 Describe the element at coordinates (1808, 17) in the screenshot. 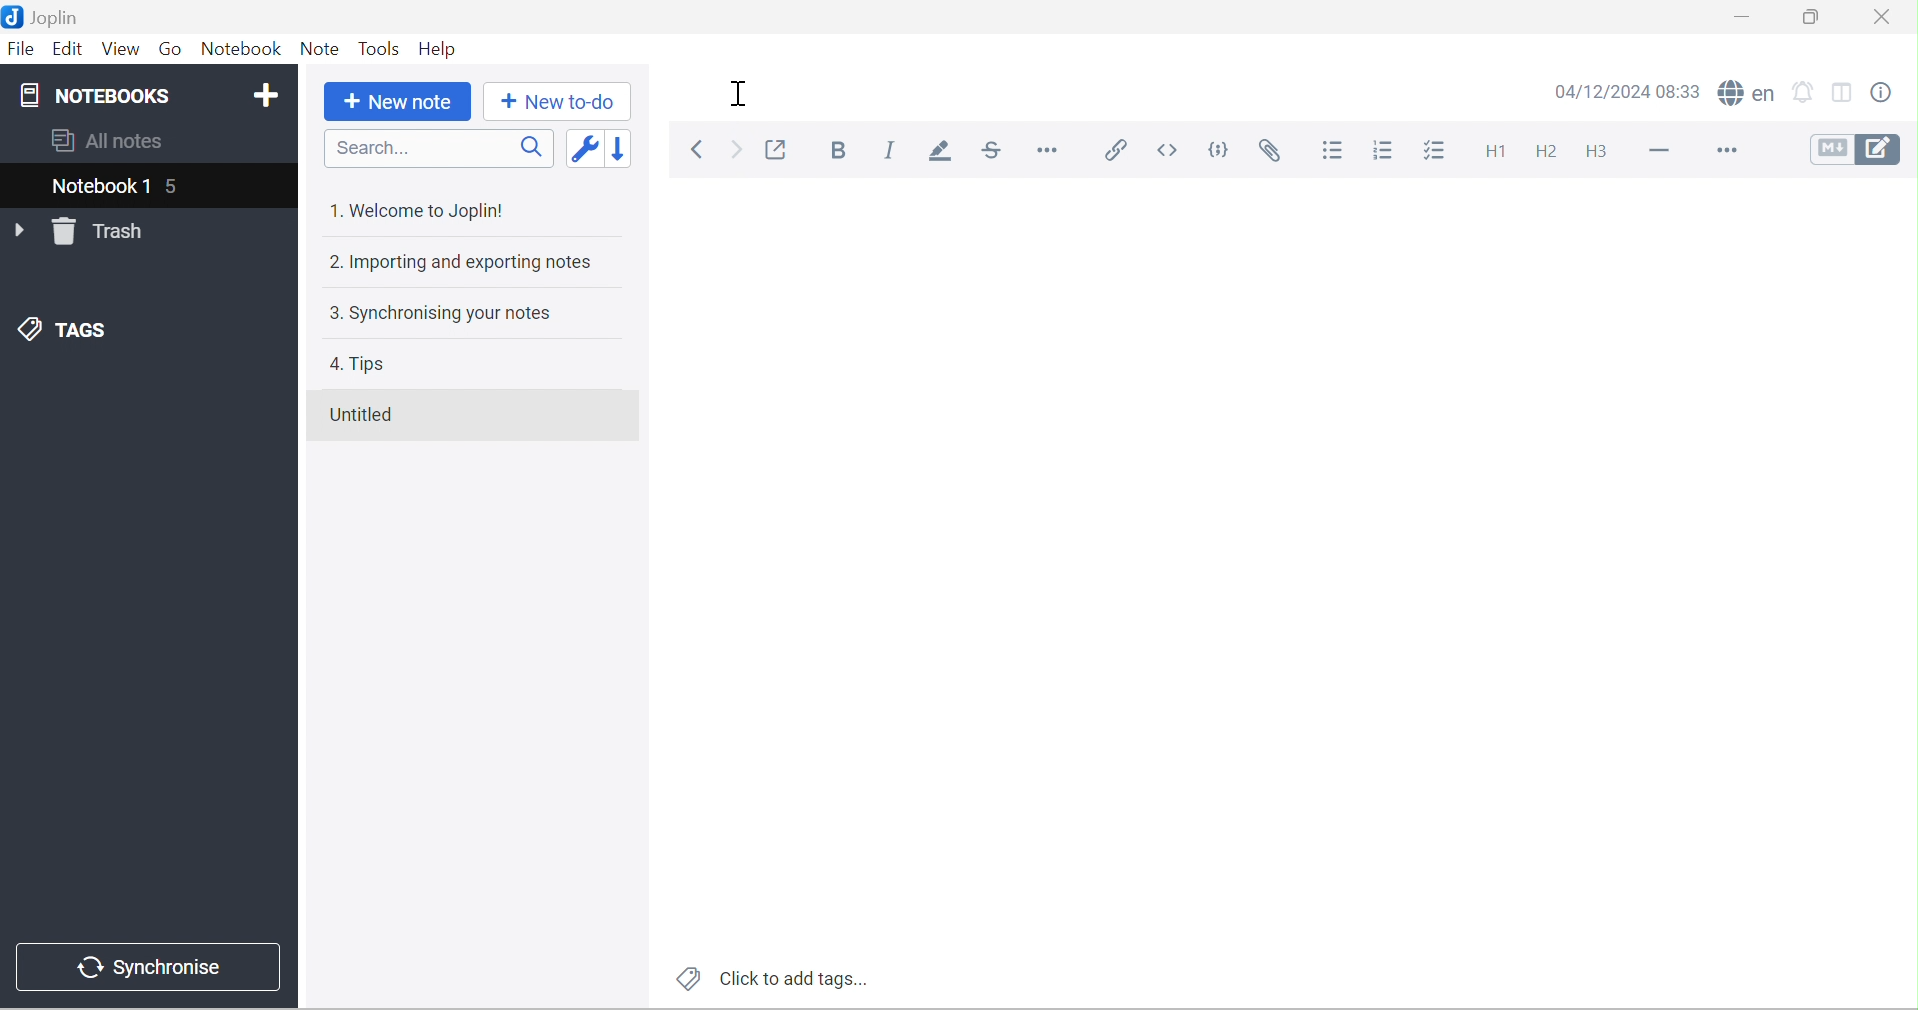

I see `Restore Down` at that location.